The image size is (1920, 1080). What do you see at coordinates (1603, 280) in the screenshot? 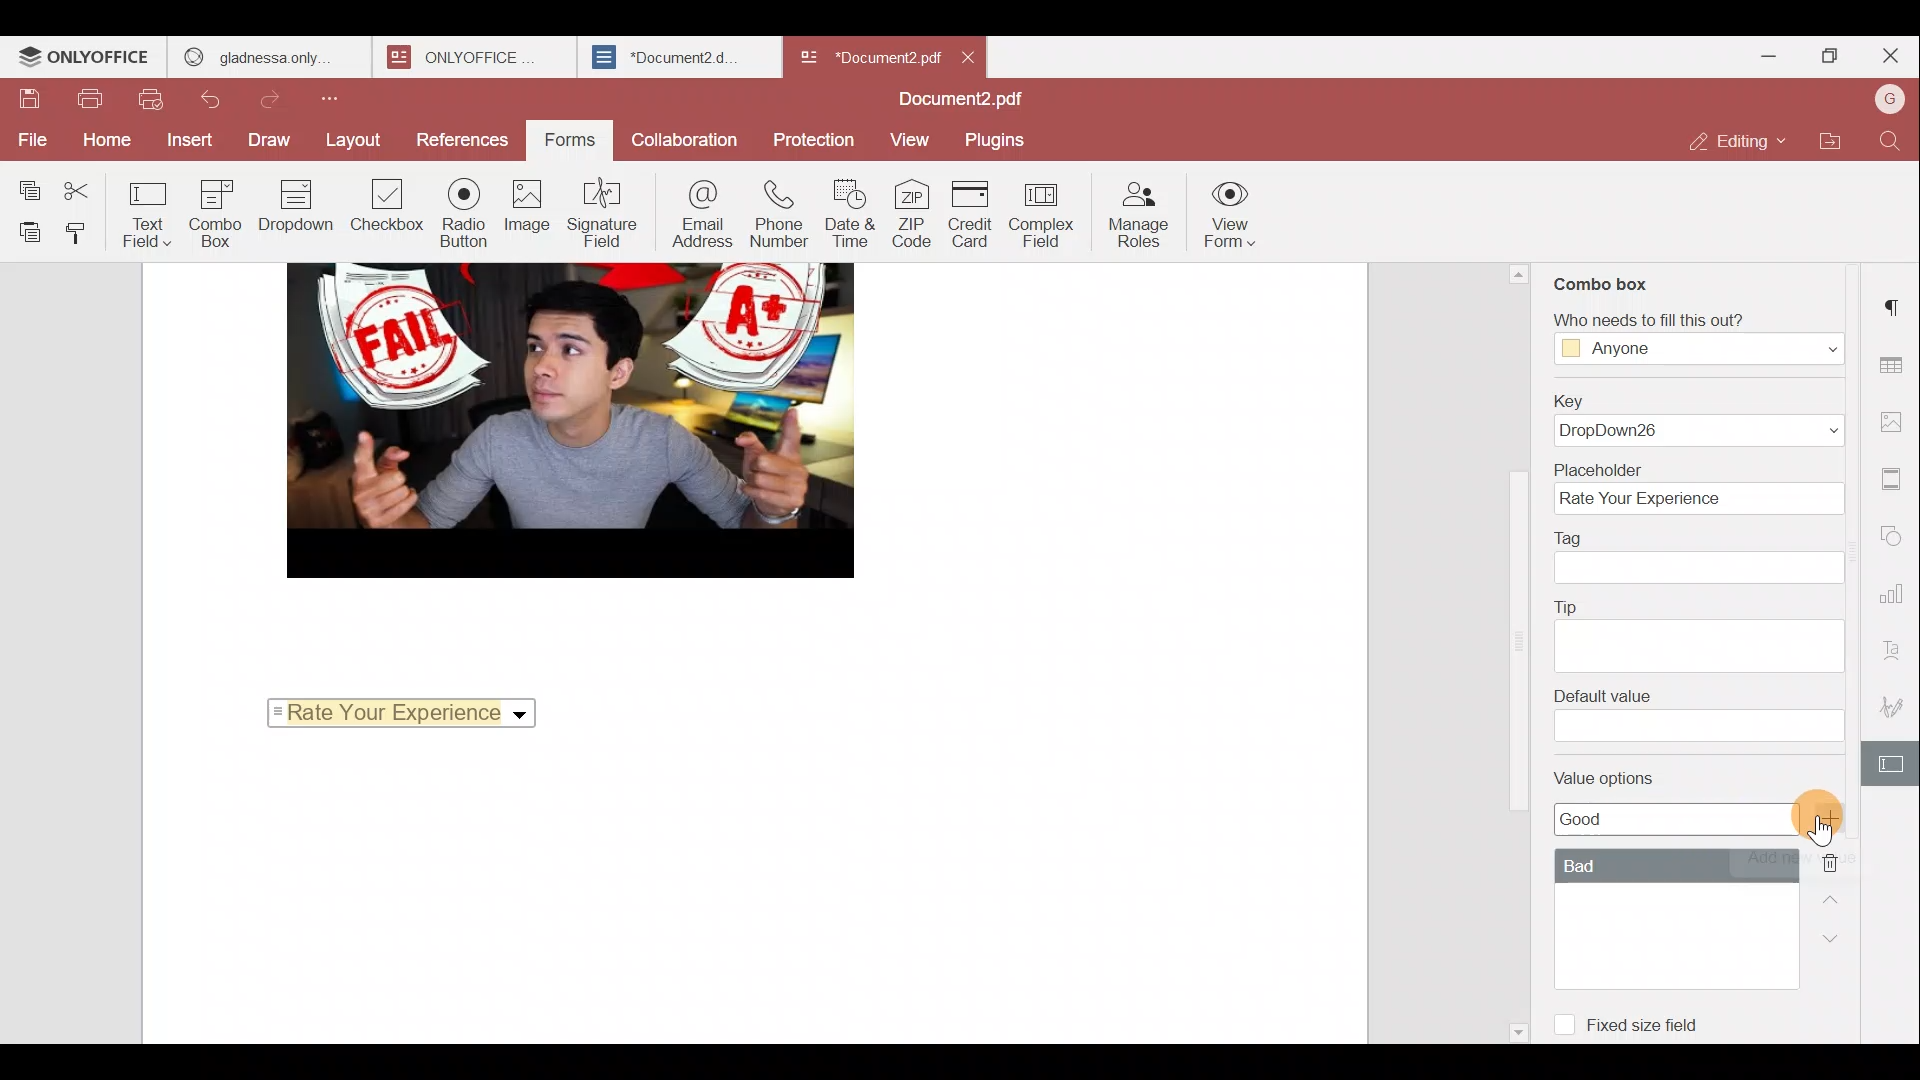
I see `Combo box` at bounding box center [1603, 280].